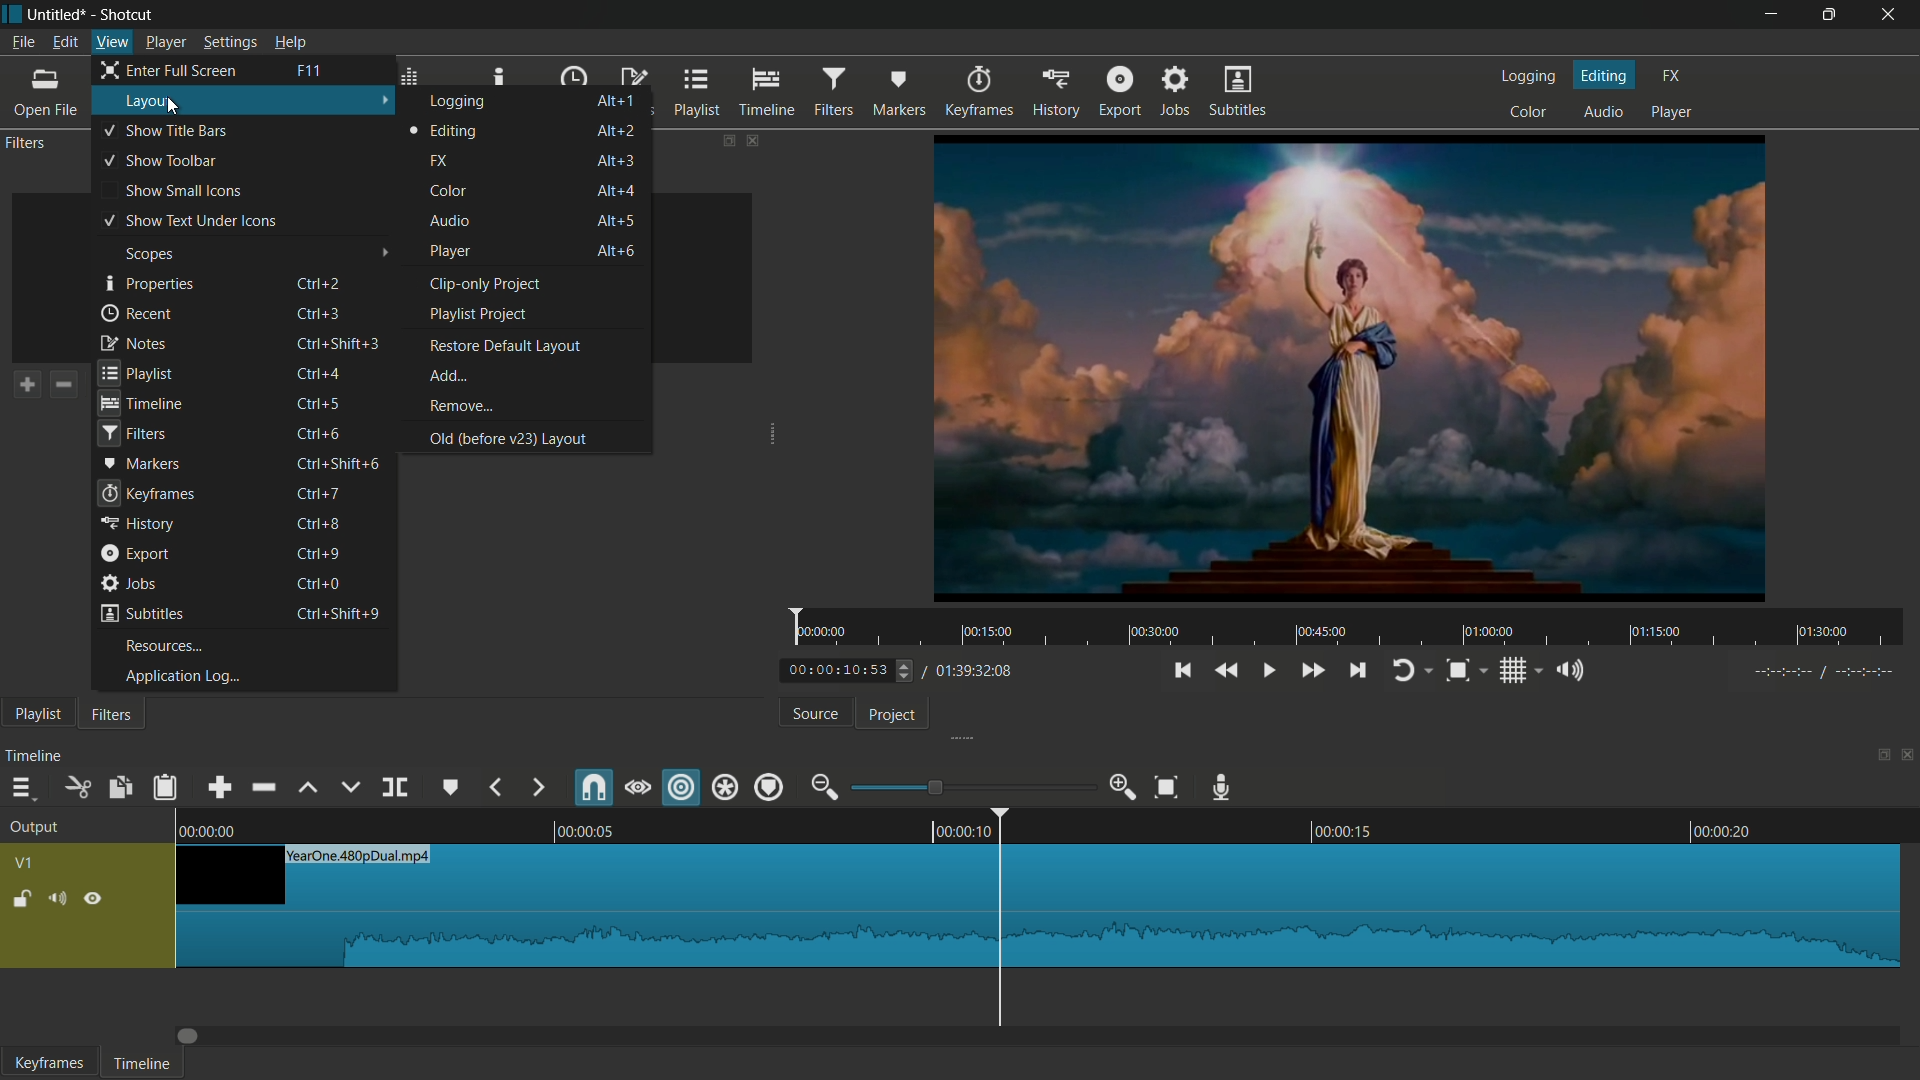  What do you see at coordinates (768, 93) in the screenshot?
I see `timeline` at bounding box center [768, 93].